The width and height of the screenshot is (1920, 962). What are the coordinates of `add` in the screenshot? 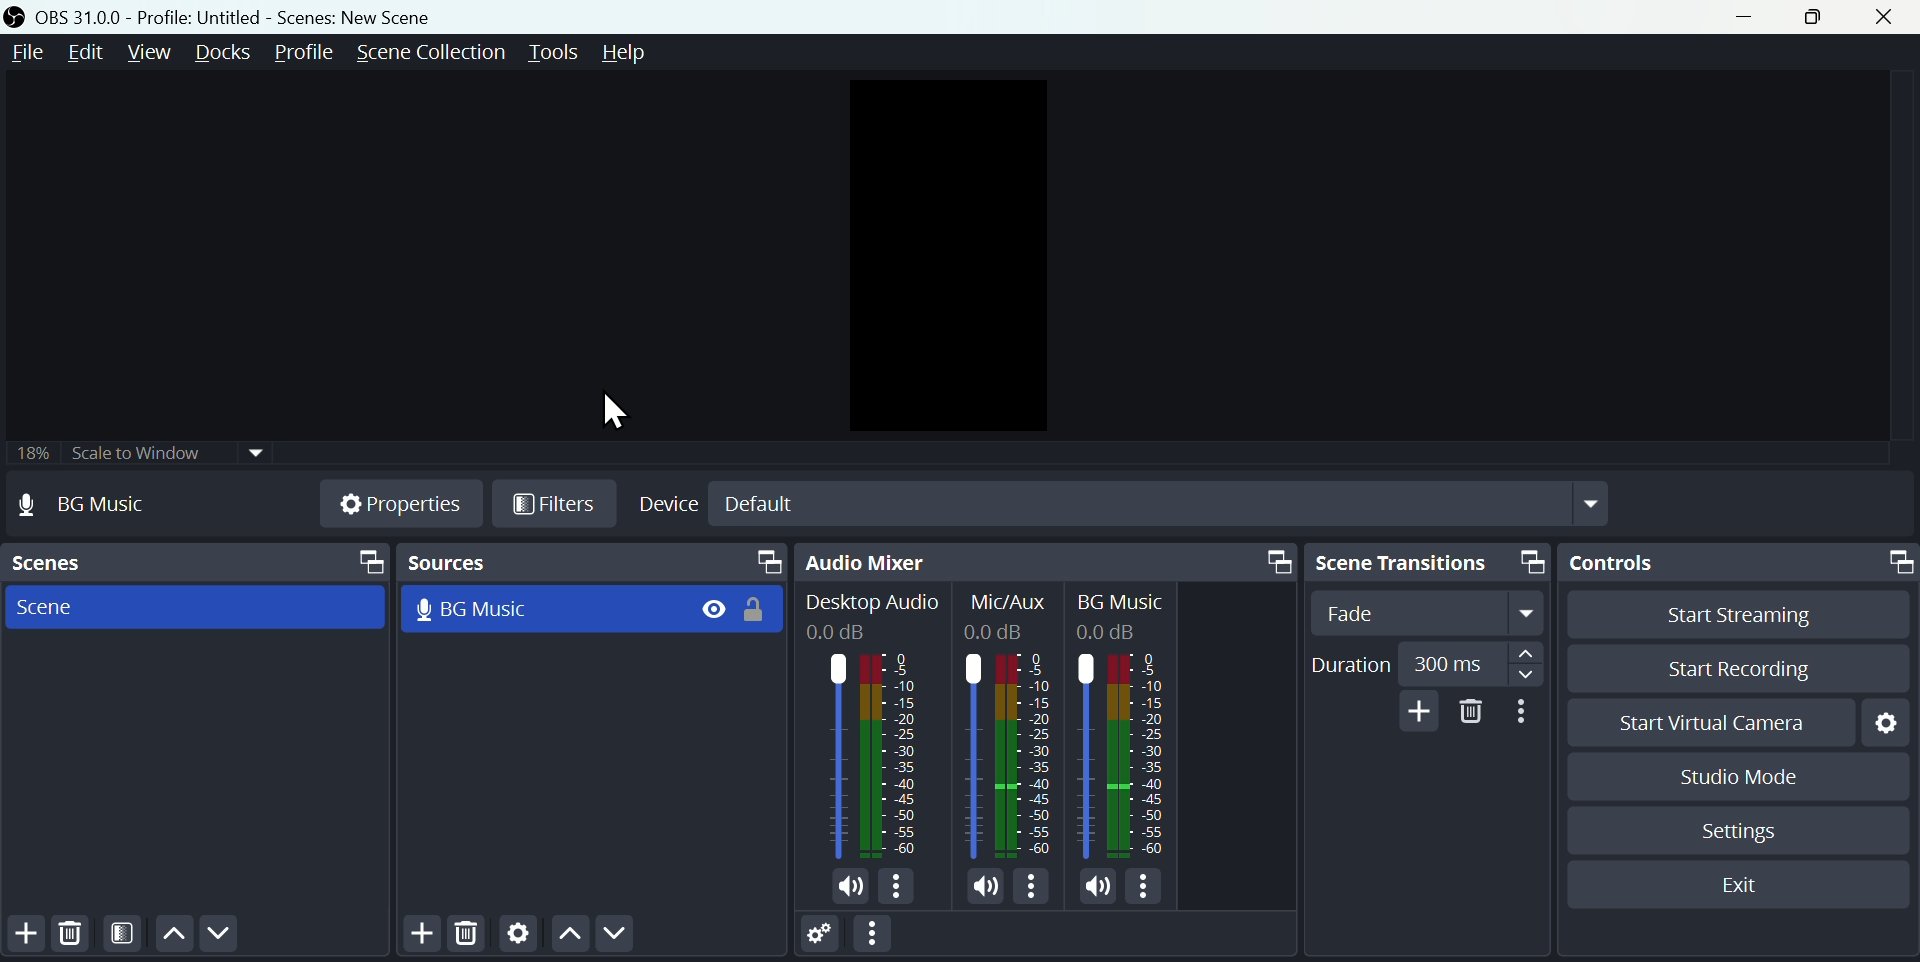 It's located at (1422, 708).